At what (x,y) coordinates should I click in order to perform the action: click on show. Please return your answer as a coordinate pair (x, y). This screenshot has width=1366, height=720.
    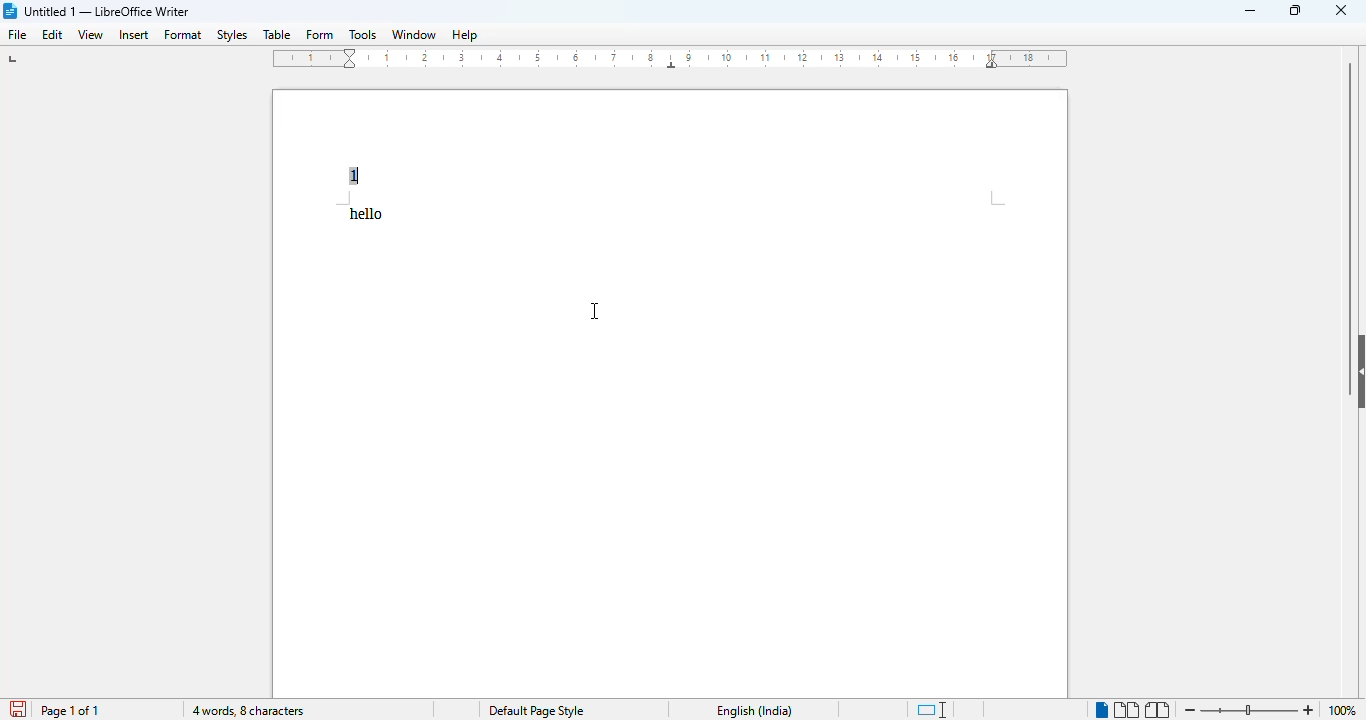
    Looking at the image, I should click on (1357, 371).